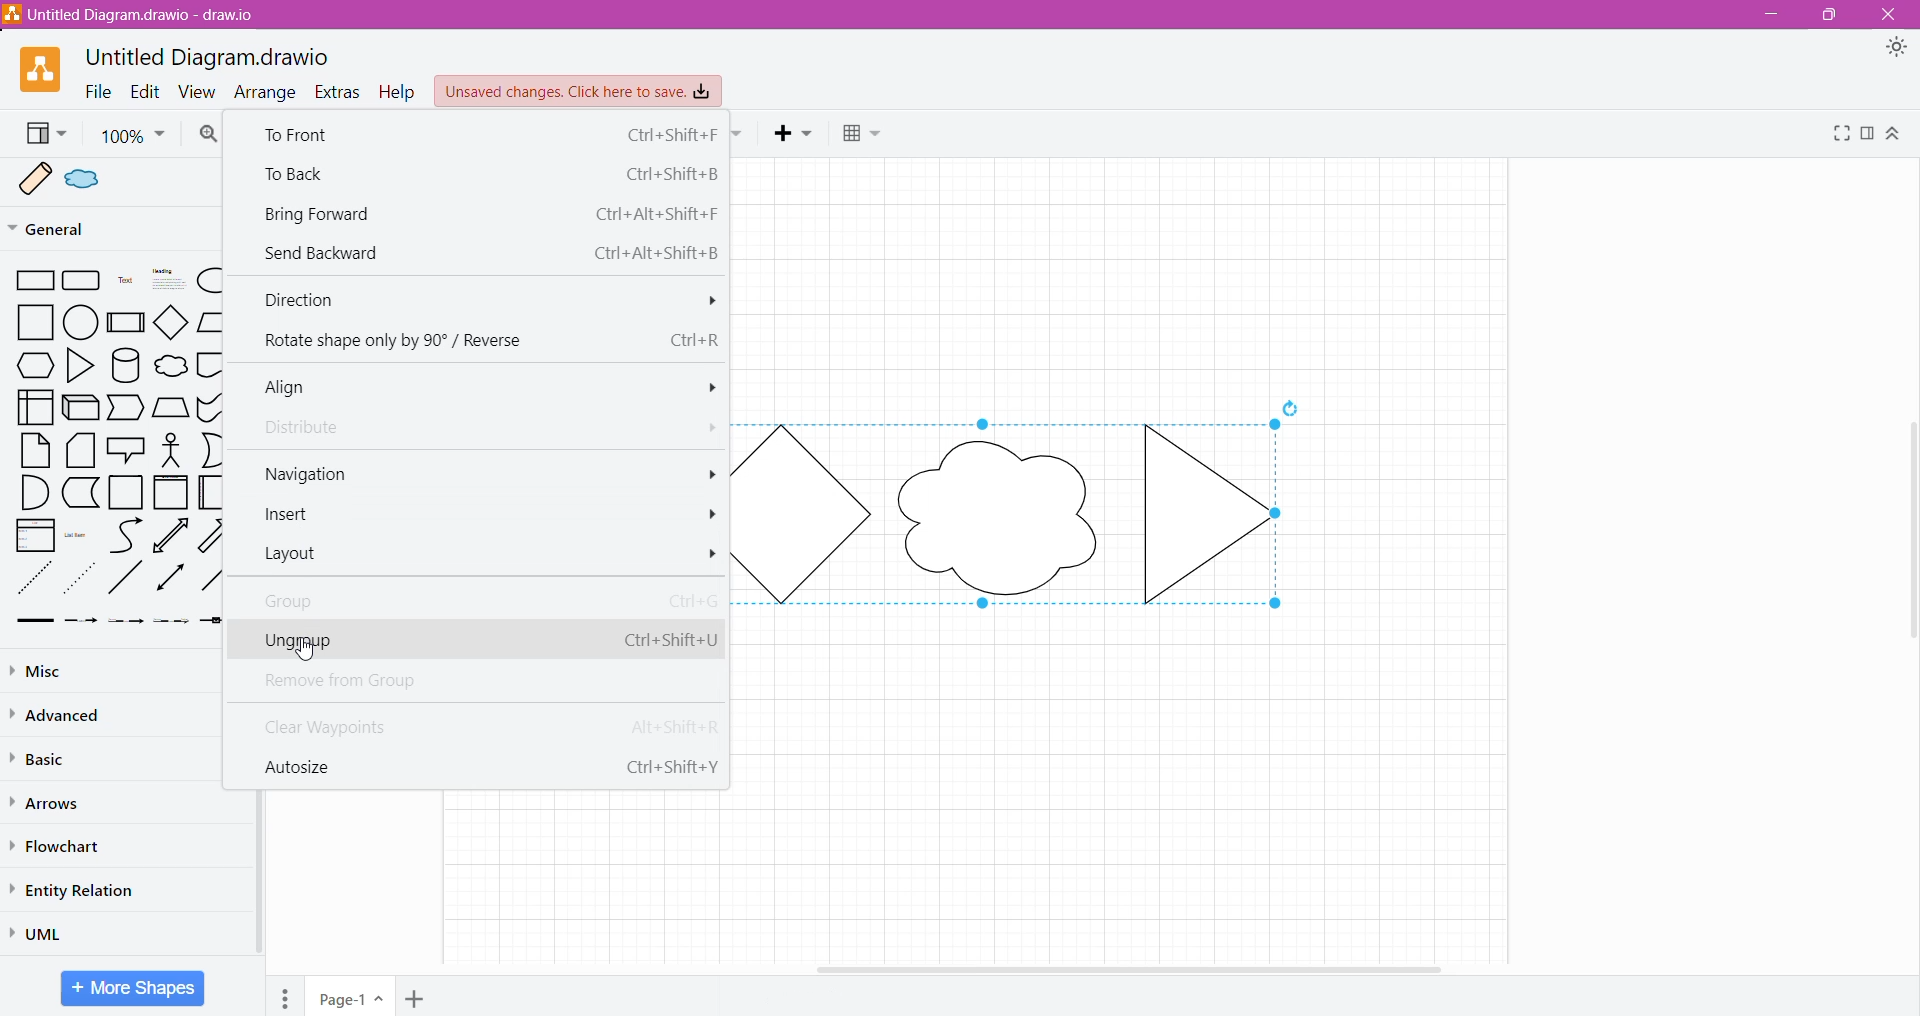 This screenshot has height=1016, width=1920. Describe the element at coordinates (798, 136) in the screenshot. I see `Insert` at that location.